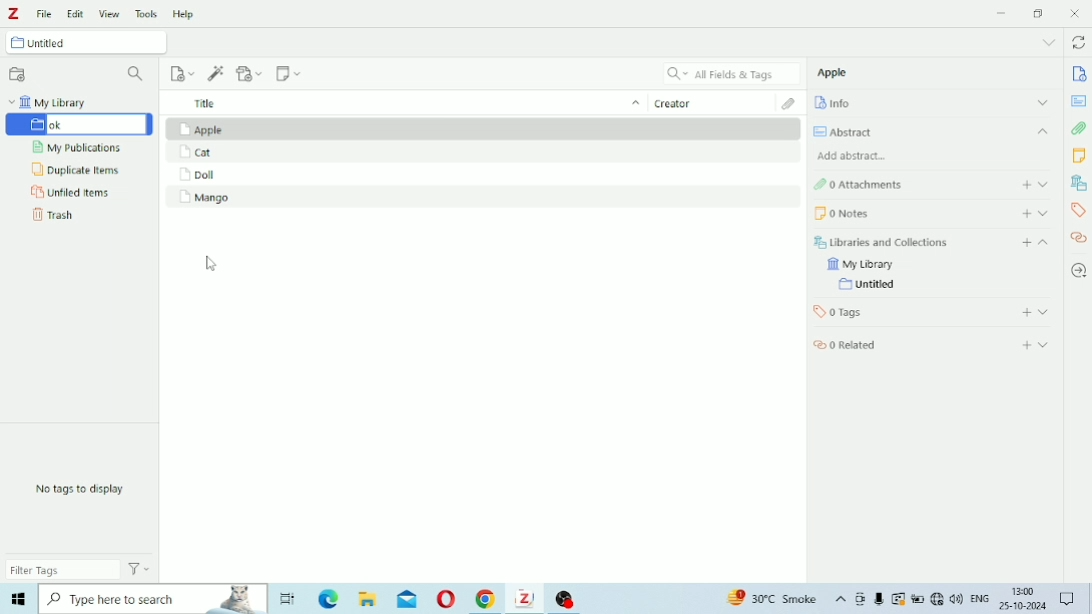 The height and width of the screenshot is (614, 1092). Describe the element at coordinates (833, 73) in the screenshot. I see `Apple` at that location.